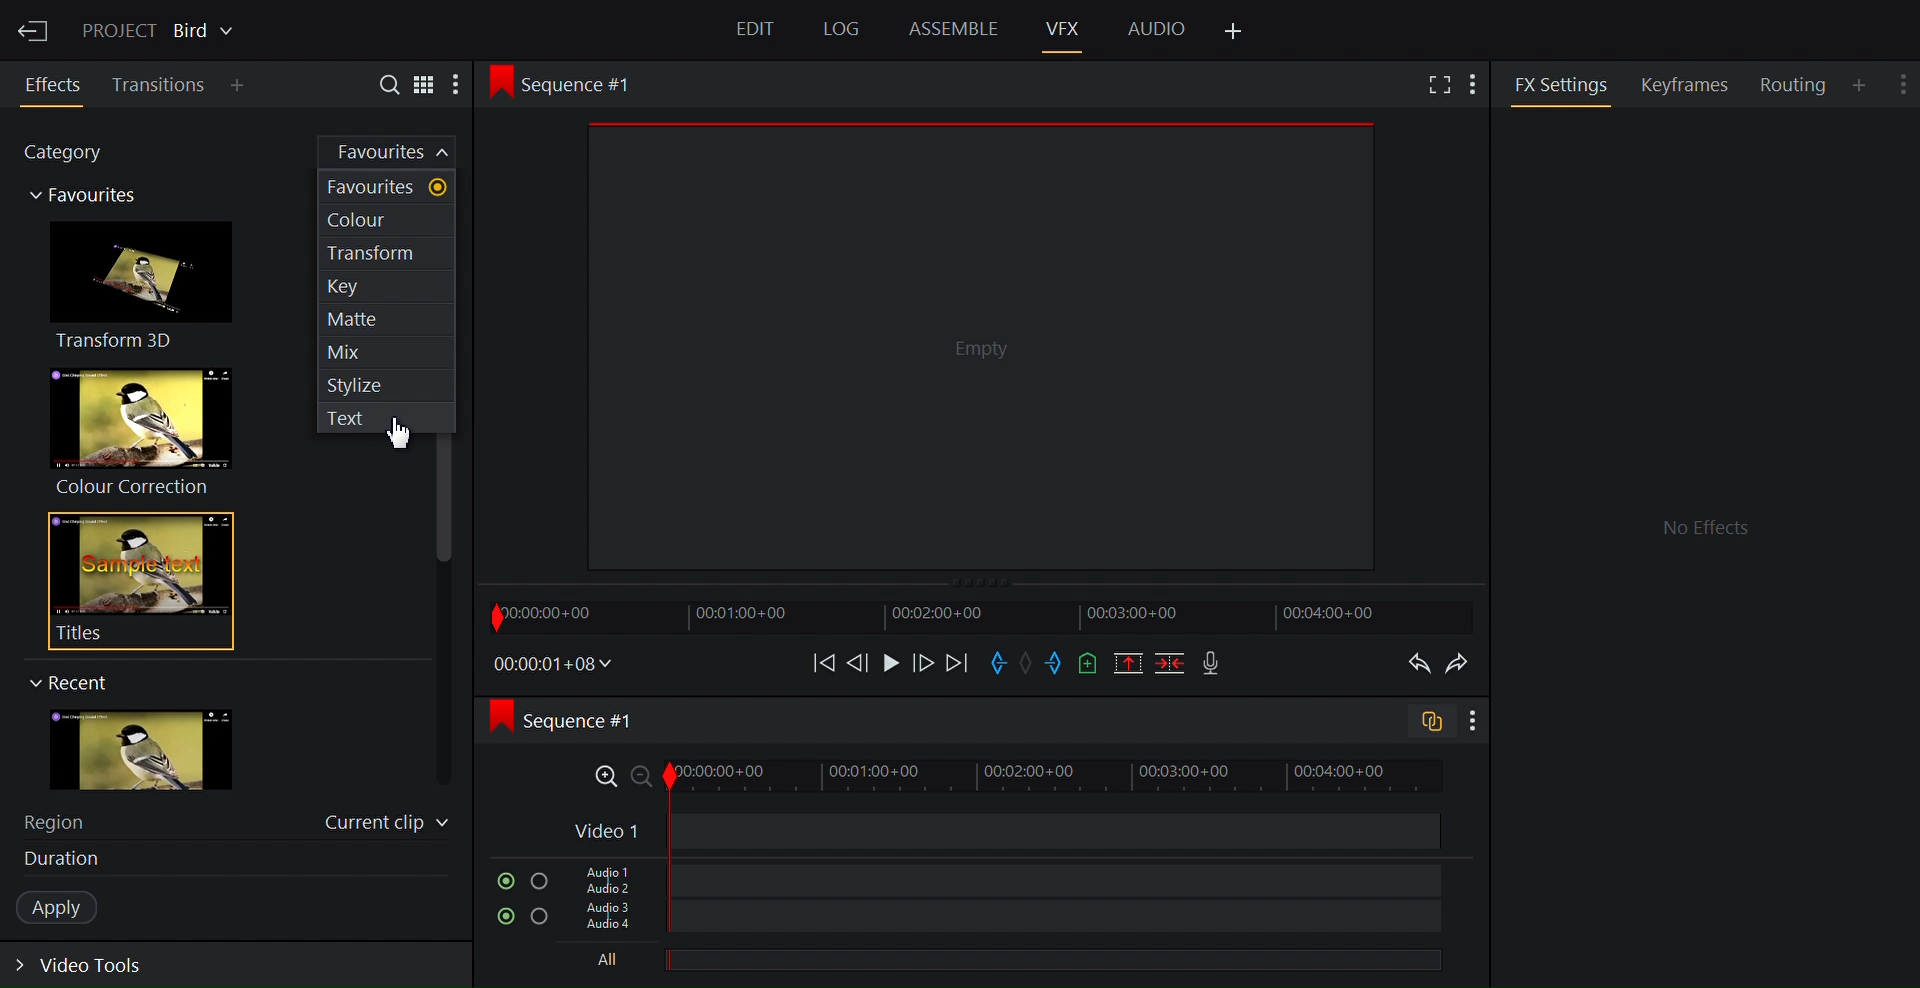  Describe the element at coordinates (1905, 80) in the screenshot. I see `Show settings menu` at that location.